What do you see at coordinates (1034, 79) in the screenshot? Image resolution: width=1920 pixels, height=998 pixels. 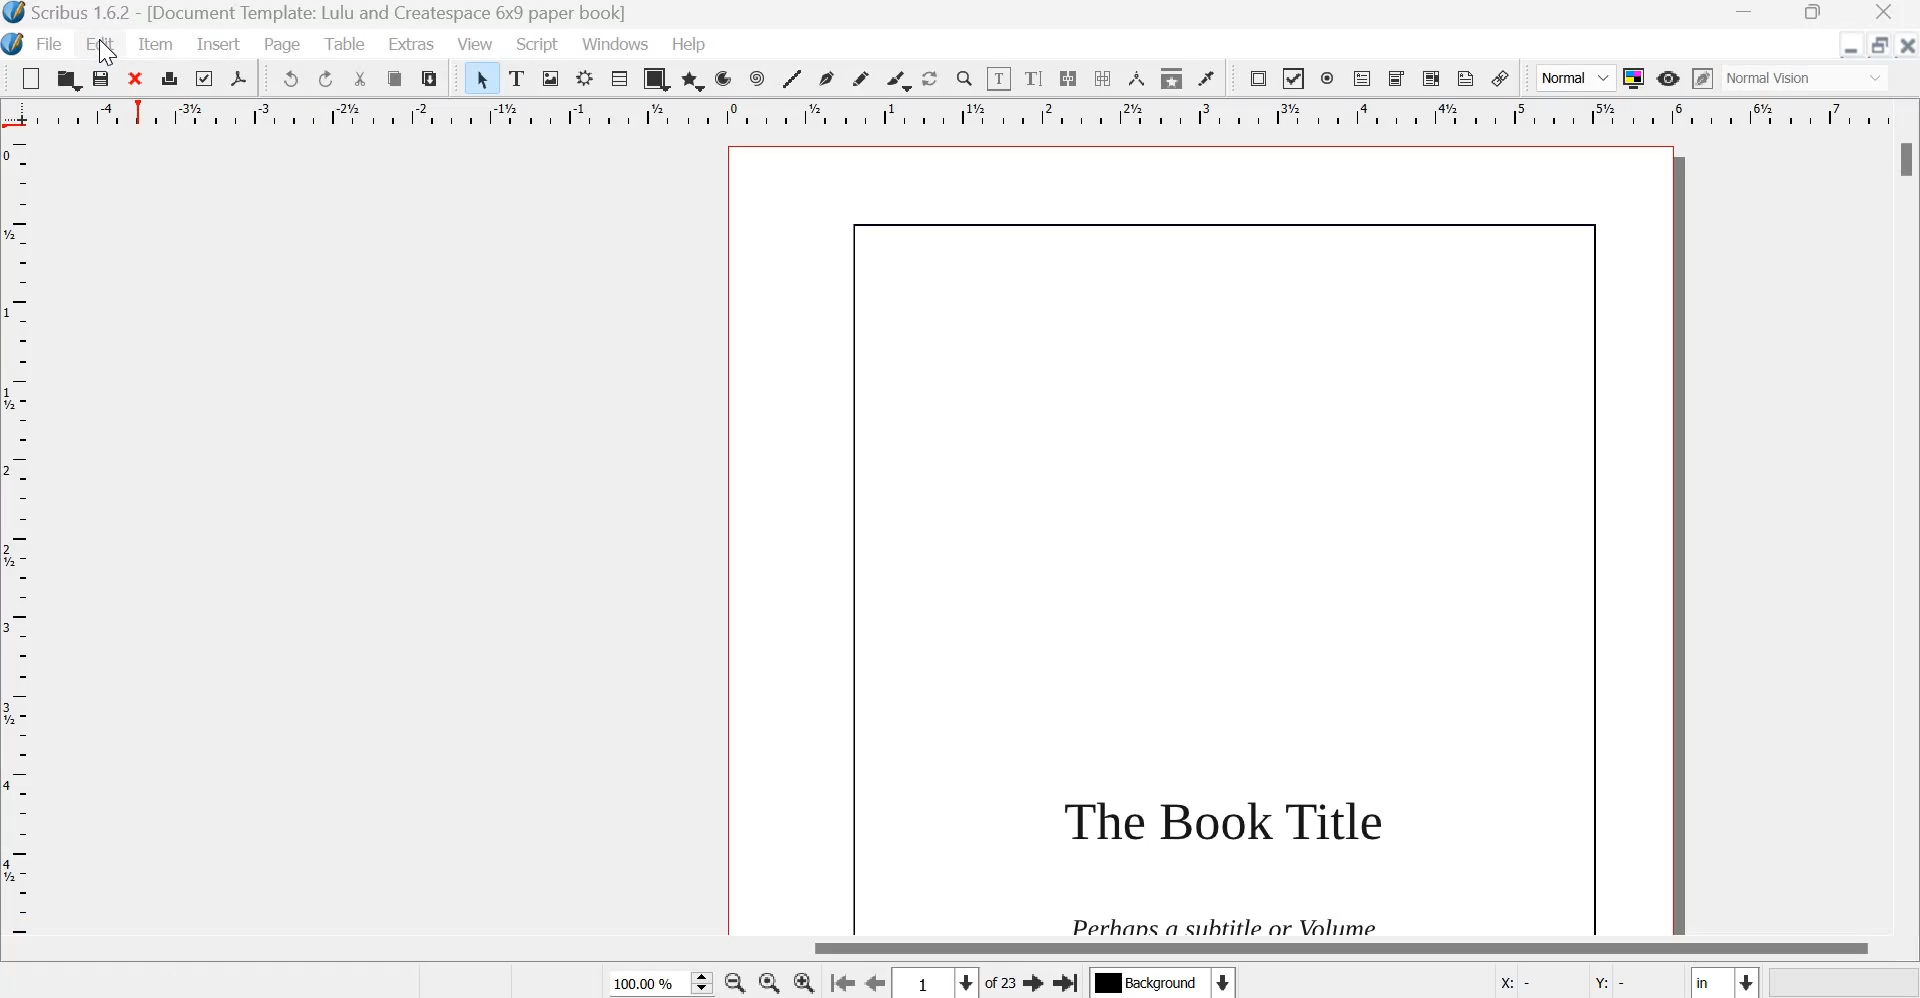 I see `edit text with story editor` at bounding box center [1034, 79].